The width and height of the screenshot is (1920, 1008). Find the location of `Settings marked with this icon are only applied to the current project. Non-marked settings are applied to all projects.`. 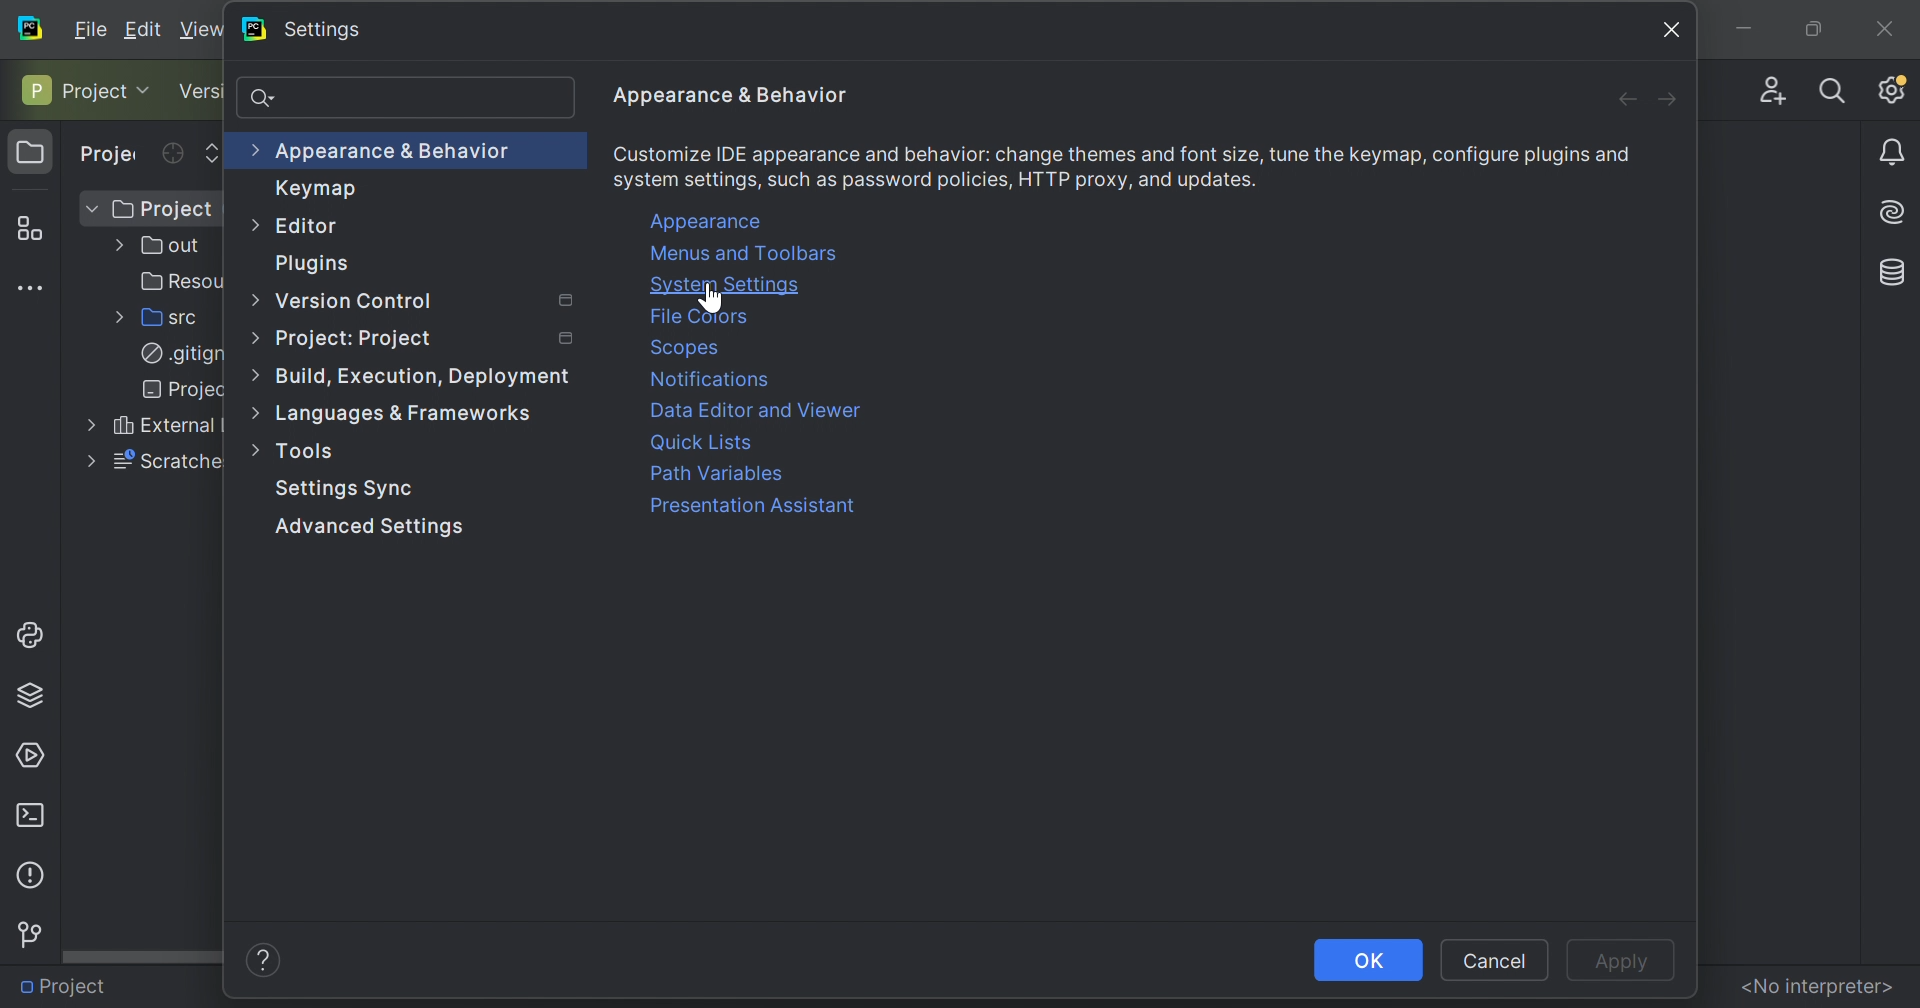

Settings marked with this icon are only applied to the current project. Non-marked settings are applied to all projects. is located at coordinates (568, 340).